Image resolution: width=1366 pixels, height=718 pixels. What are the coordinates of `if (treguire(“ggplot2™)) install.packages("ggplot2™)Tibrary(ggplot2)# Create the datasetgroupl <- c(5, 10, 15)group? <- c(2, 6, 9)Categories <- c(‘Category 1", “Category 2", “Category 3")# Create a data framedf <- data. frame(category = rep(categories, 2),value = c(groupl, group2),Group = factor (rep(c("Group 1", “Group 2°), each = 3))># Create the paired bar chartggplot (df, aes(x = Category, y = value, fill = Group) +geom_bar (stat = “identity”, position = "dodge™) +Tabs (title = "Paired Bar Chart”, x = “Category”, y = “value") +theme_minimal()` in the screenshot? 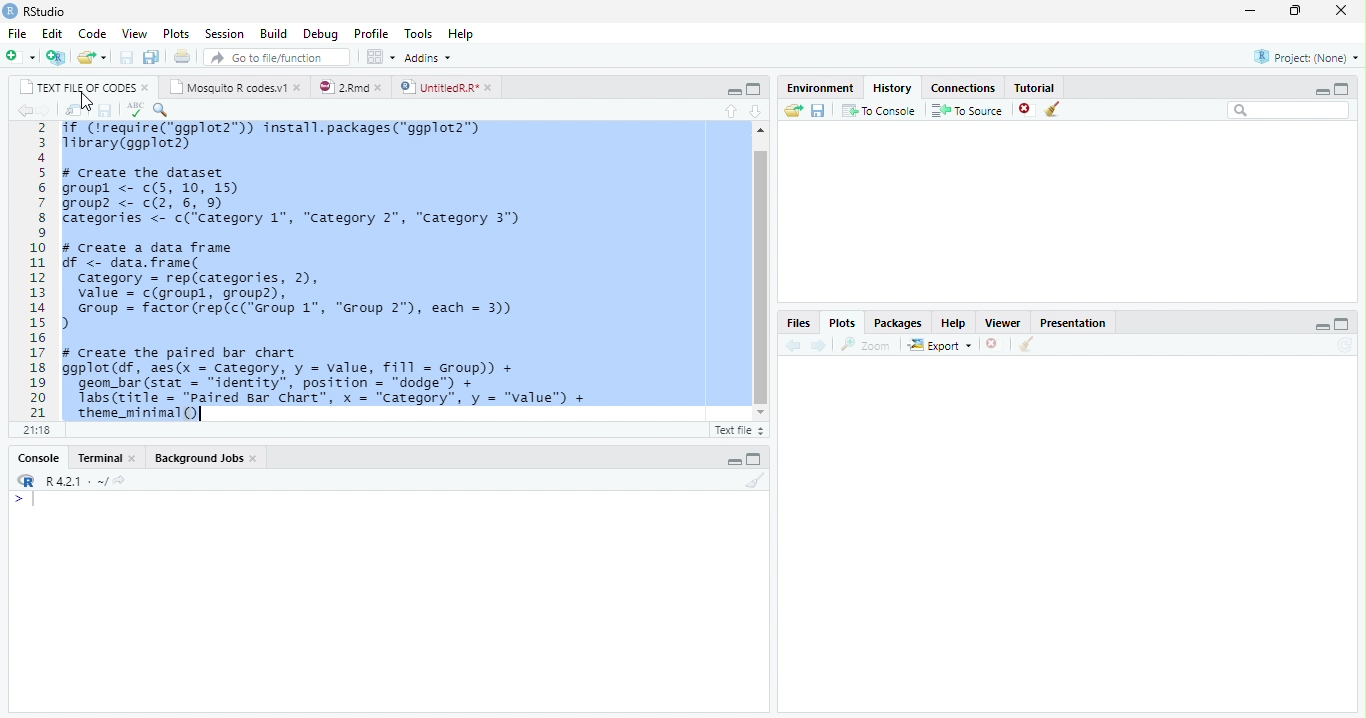 It's located at (347, 270).